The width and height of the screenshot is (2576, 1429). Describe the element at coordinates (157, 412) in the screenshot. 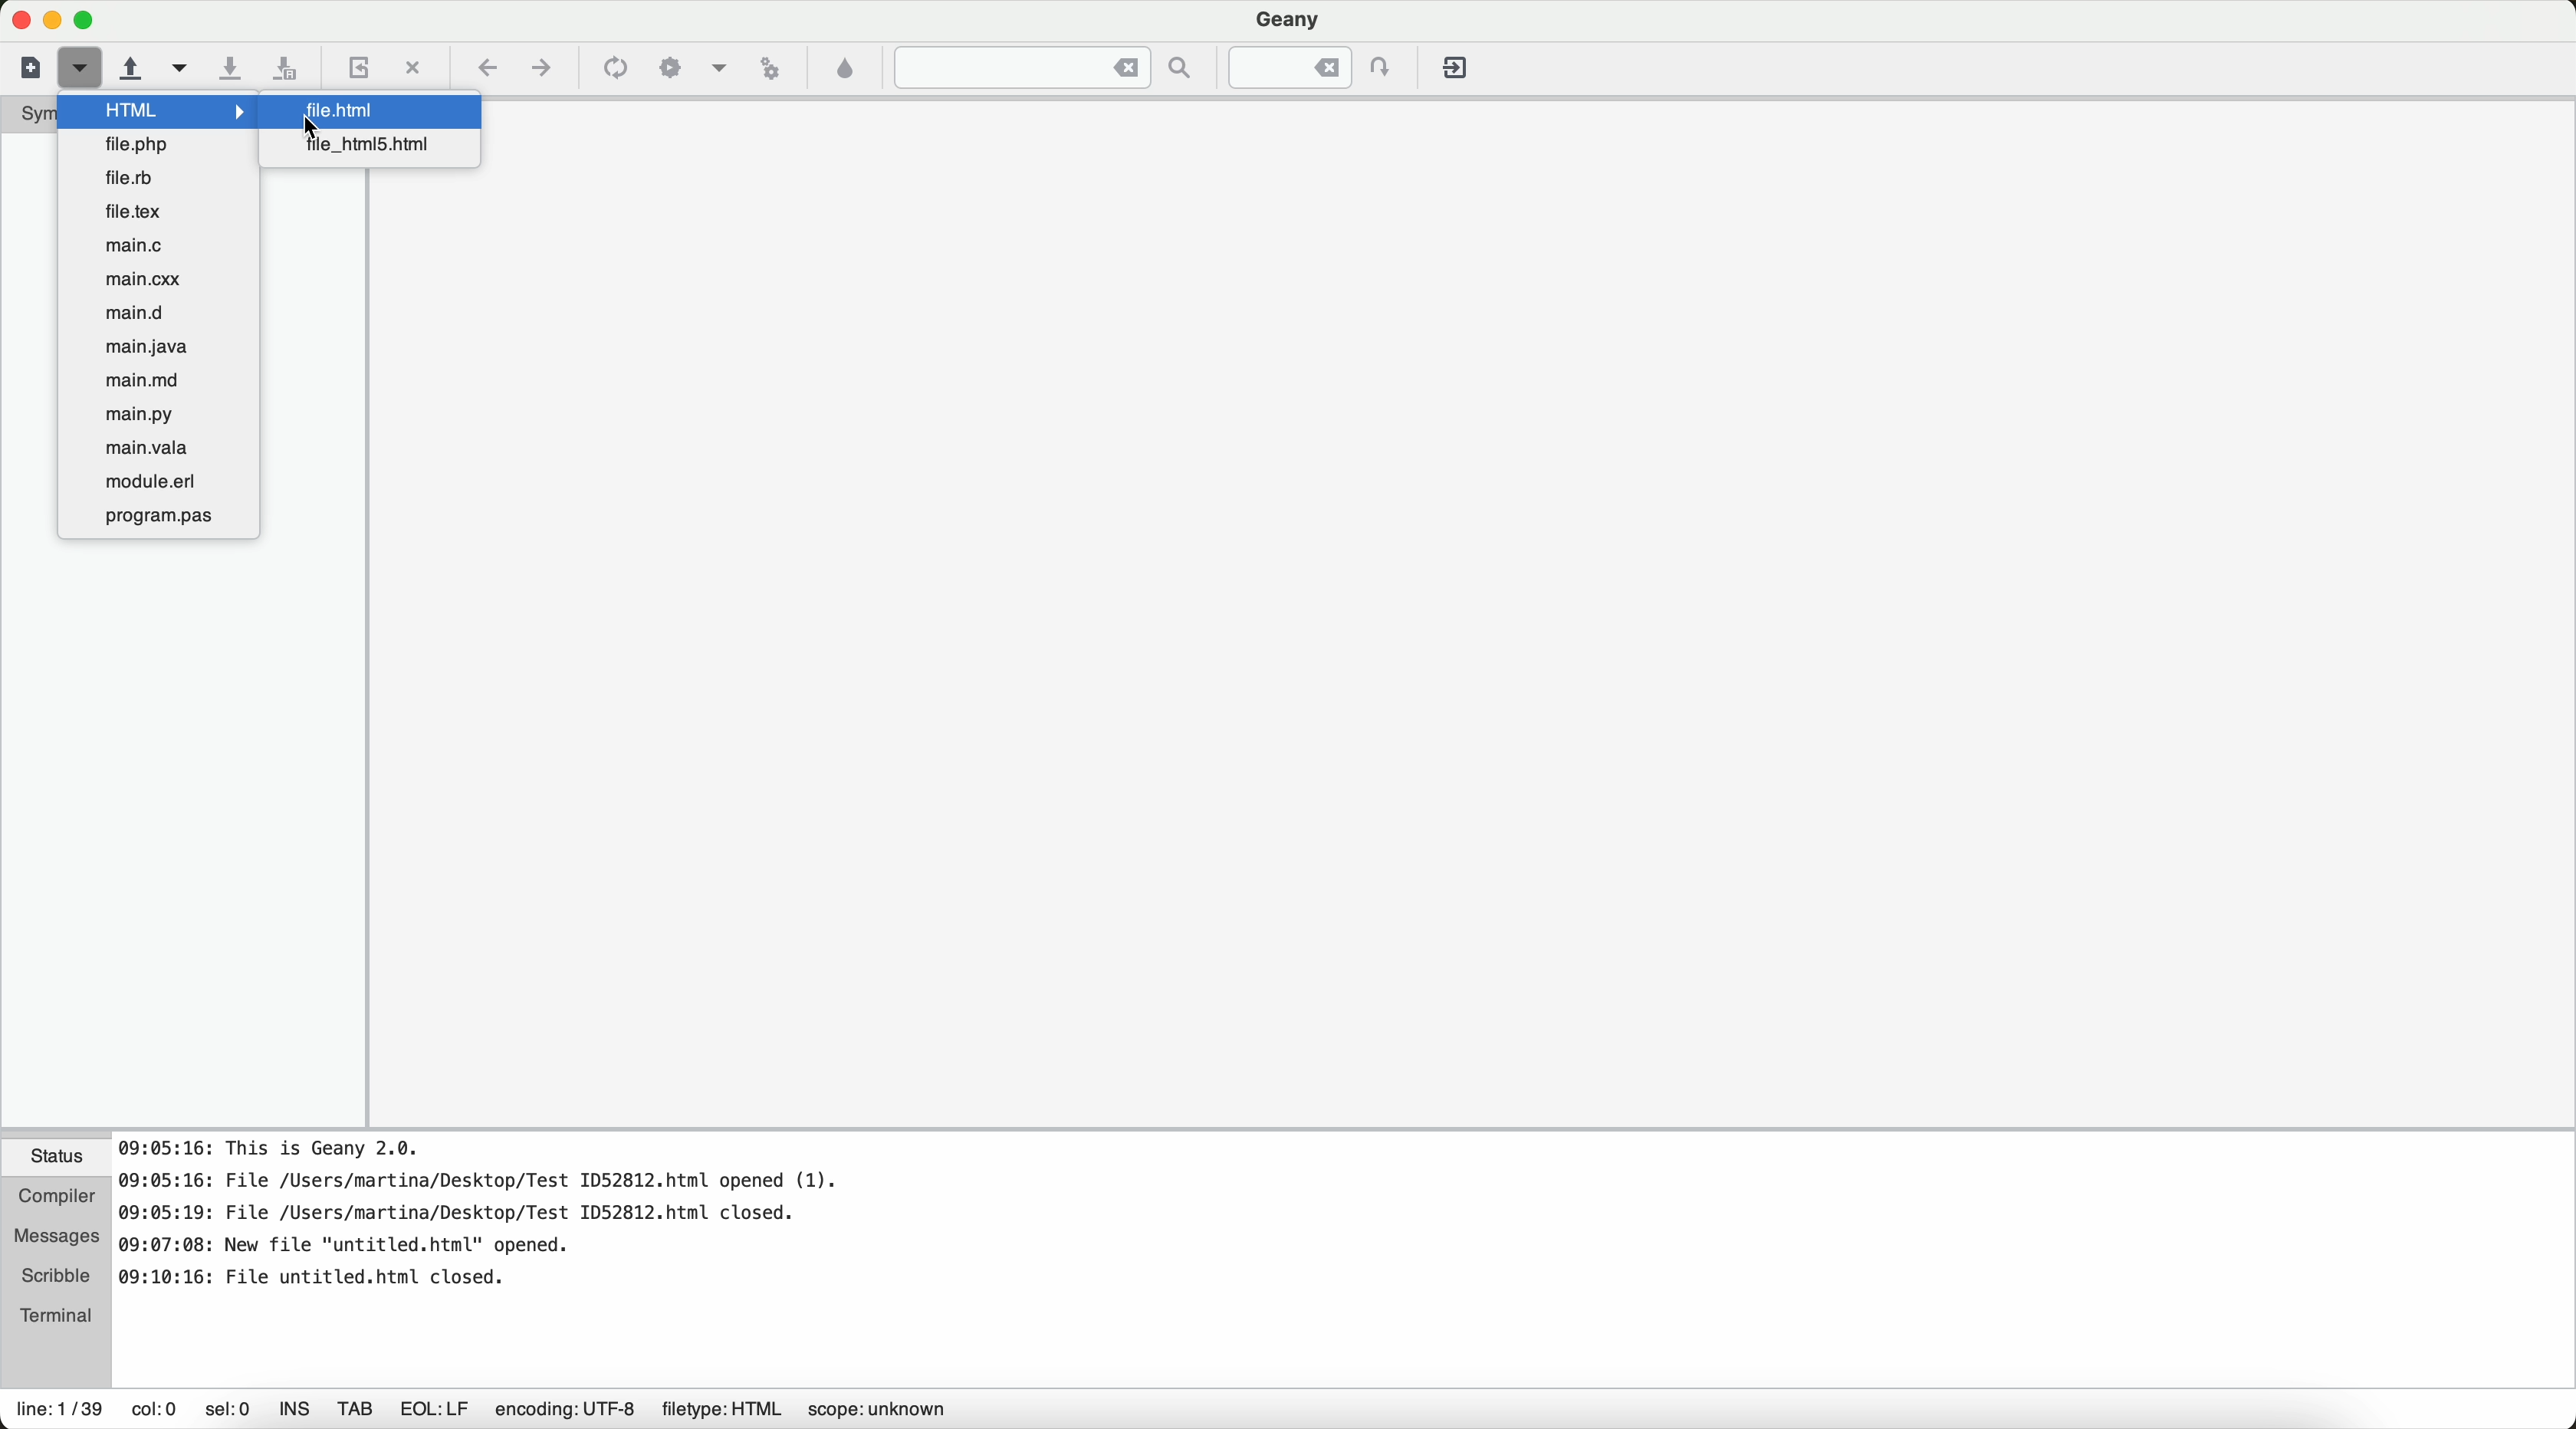

I see `main.py` at that location.